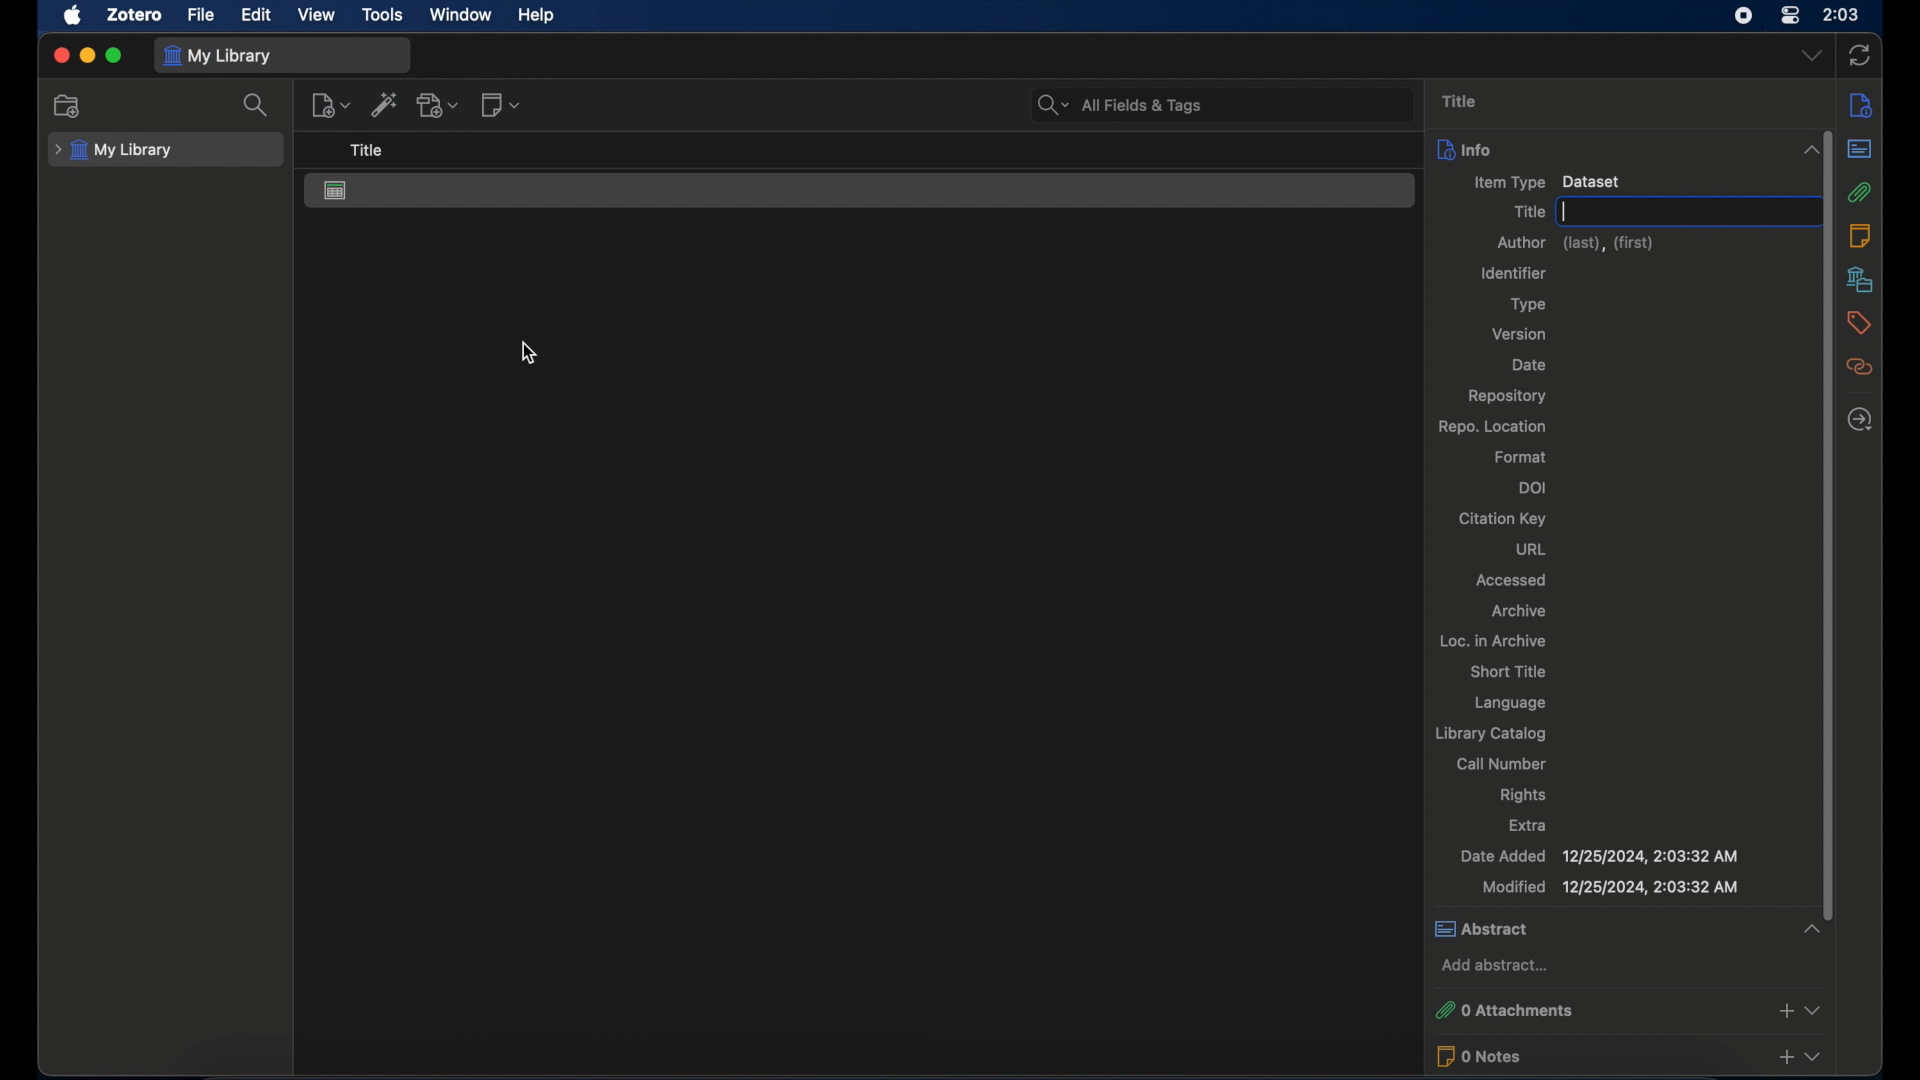 This screenshot has width=1920, height=1080. Describe the element at coordinates (337, 191) in the screenshot. I see `dataset` at that location.